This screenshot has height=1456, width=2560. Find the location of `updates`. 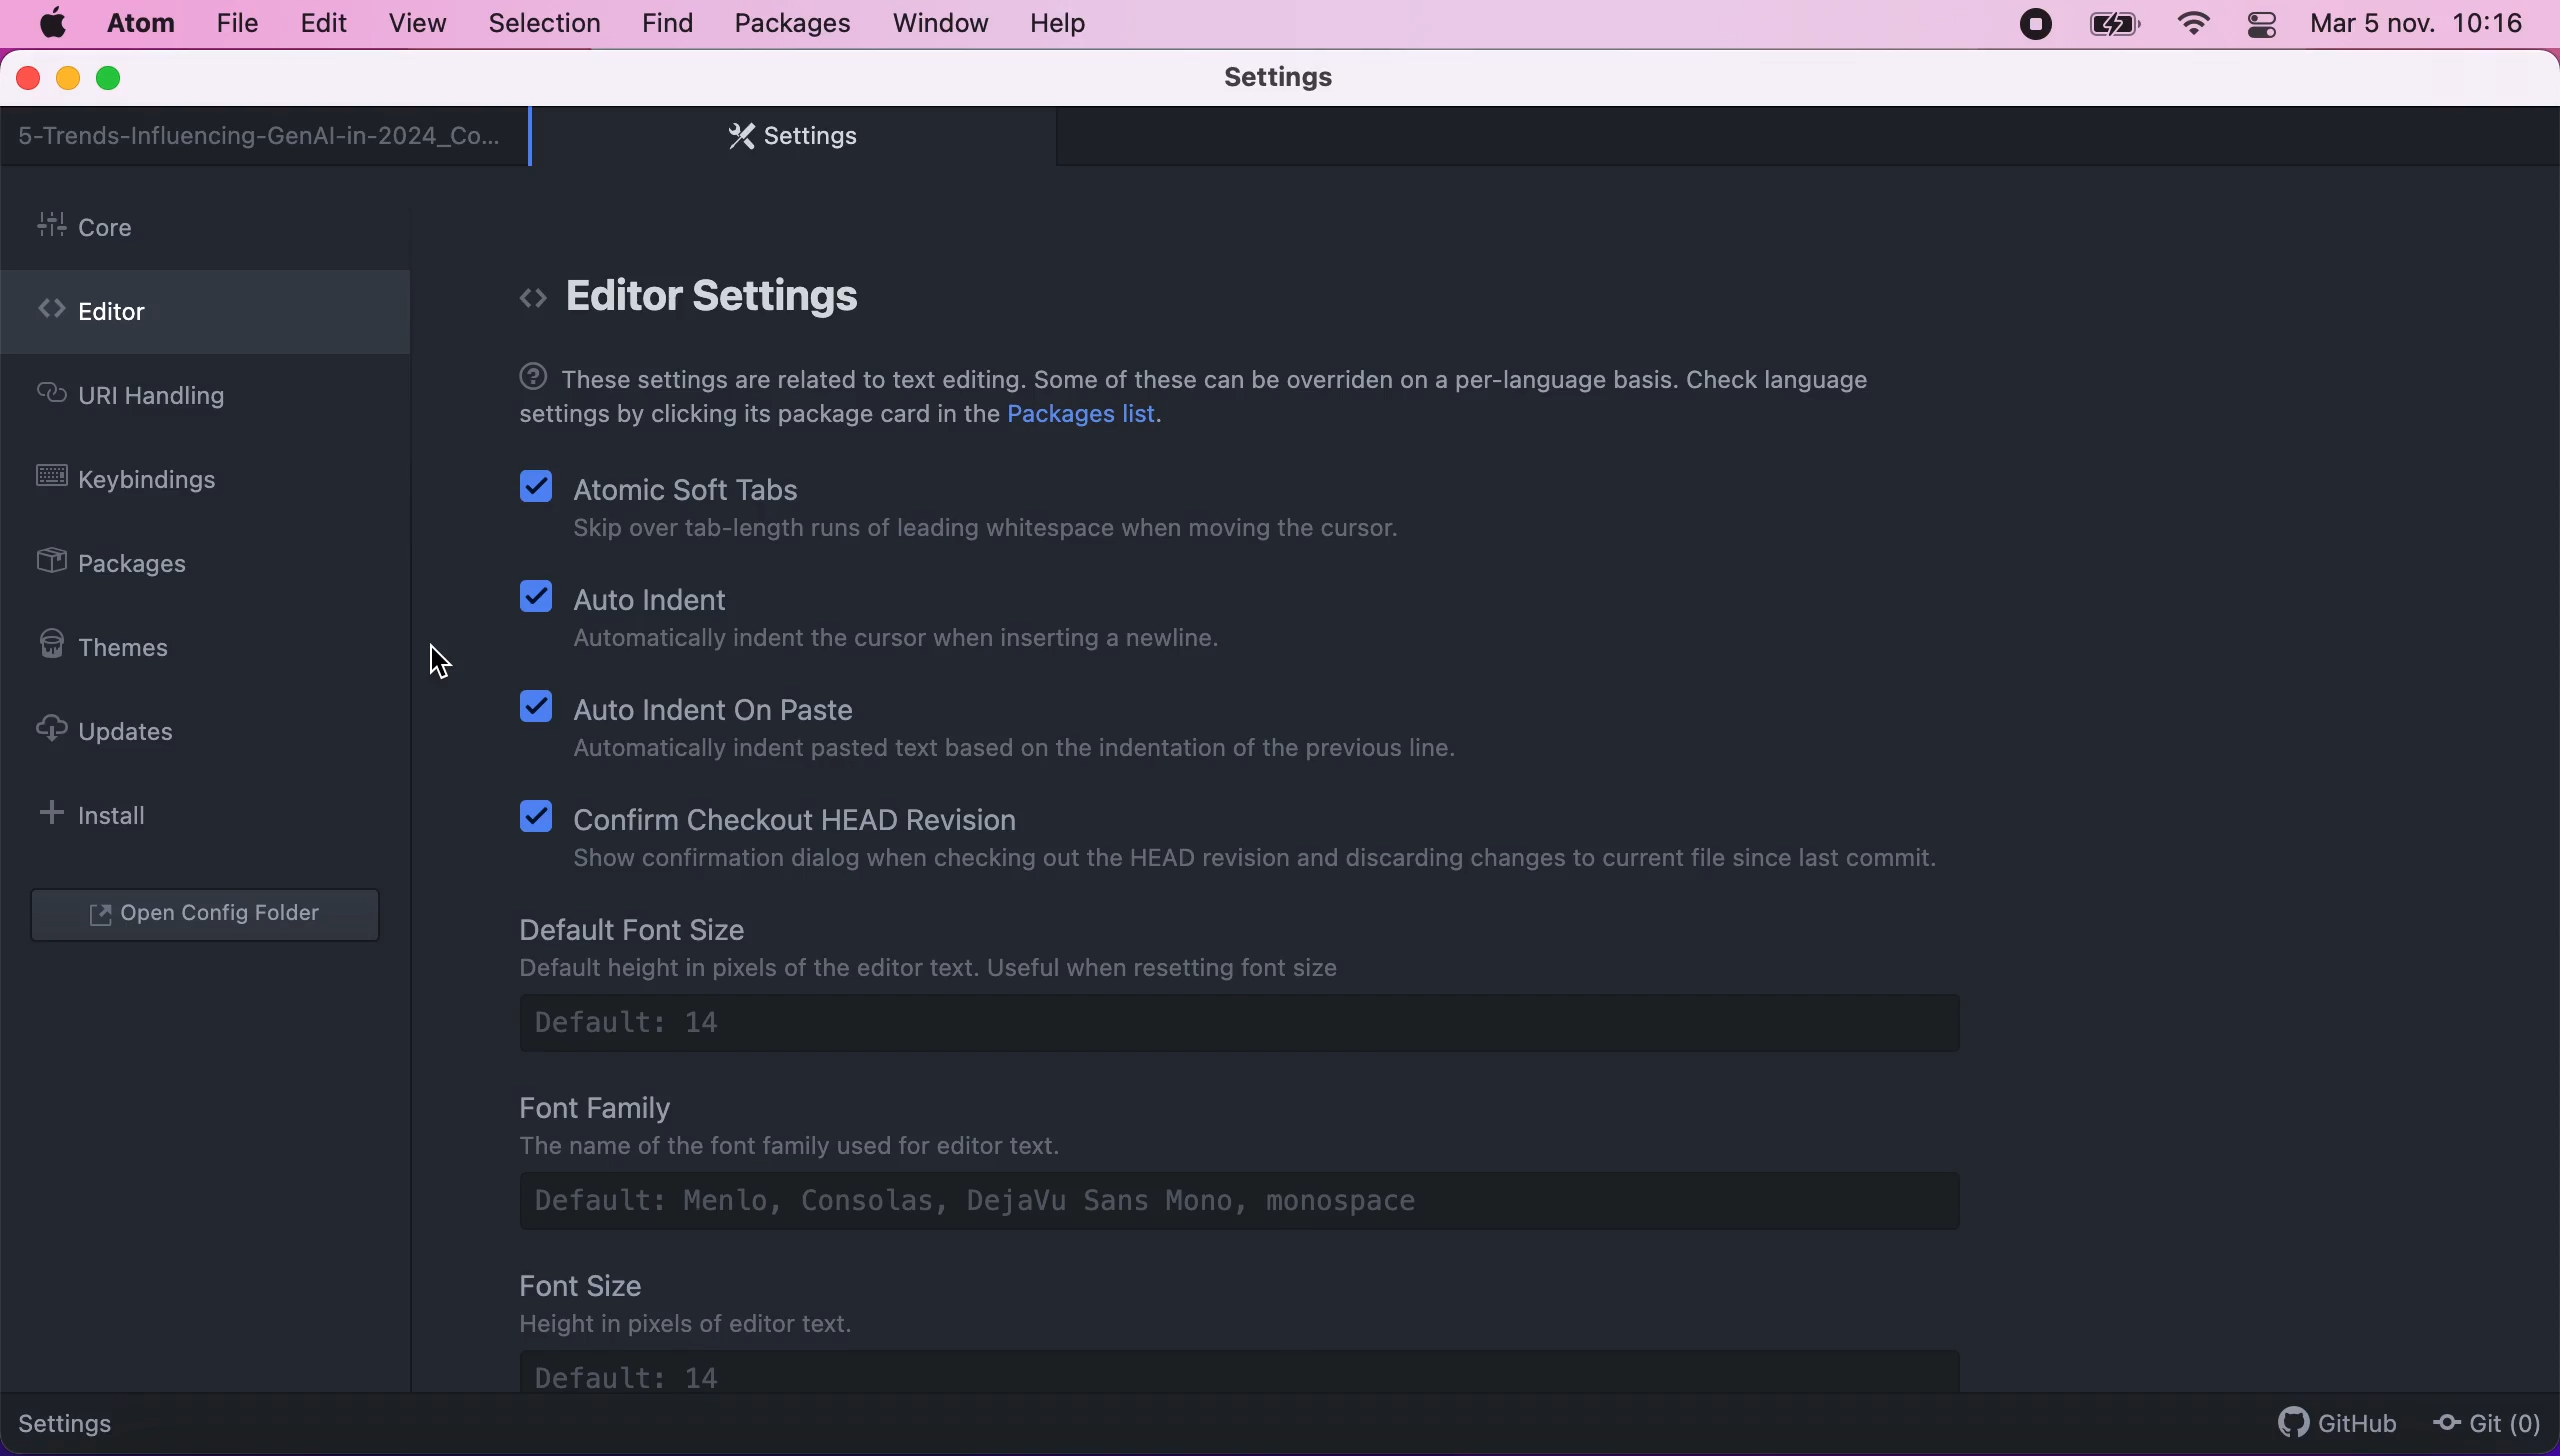

updates is located at coordinates (125, 730).